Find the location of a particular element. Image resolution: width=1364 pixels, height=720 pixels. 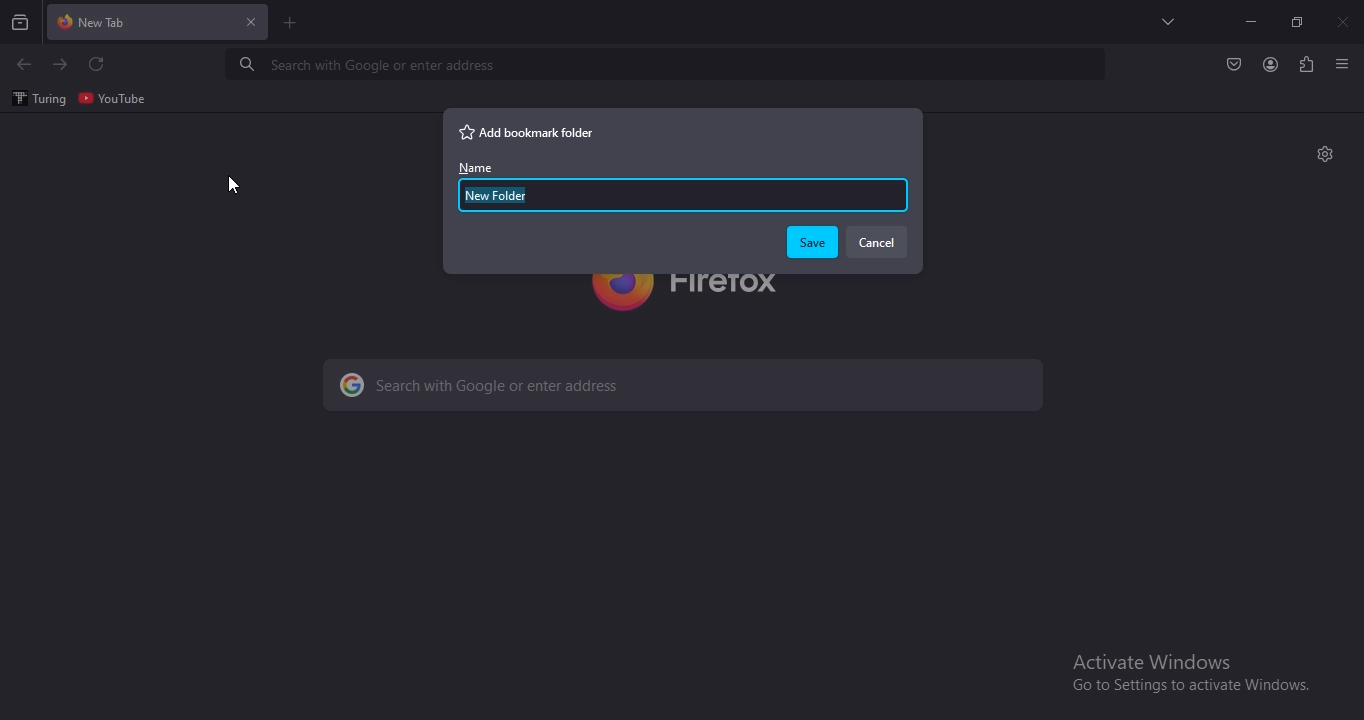

youtube is located at coordinates (113, 97).